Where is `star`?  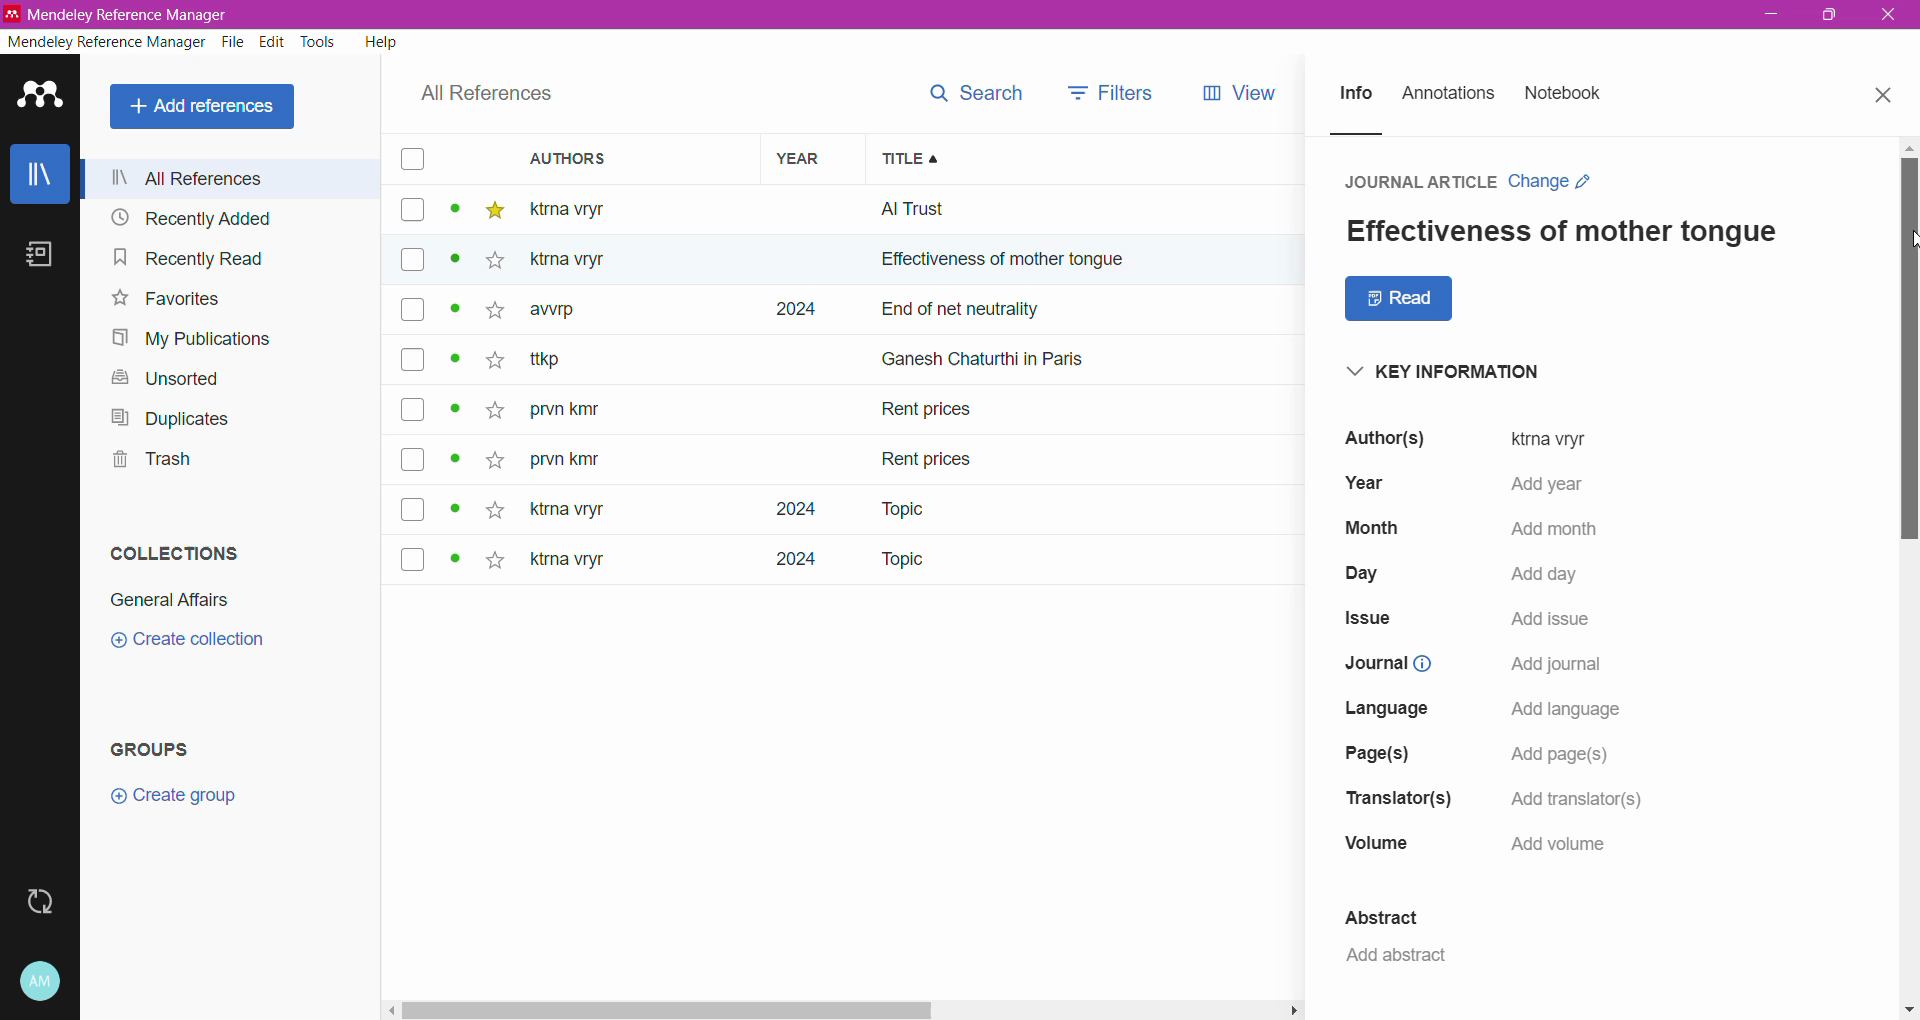
star is located at coordinates (488, 317).